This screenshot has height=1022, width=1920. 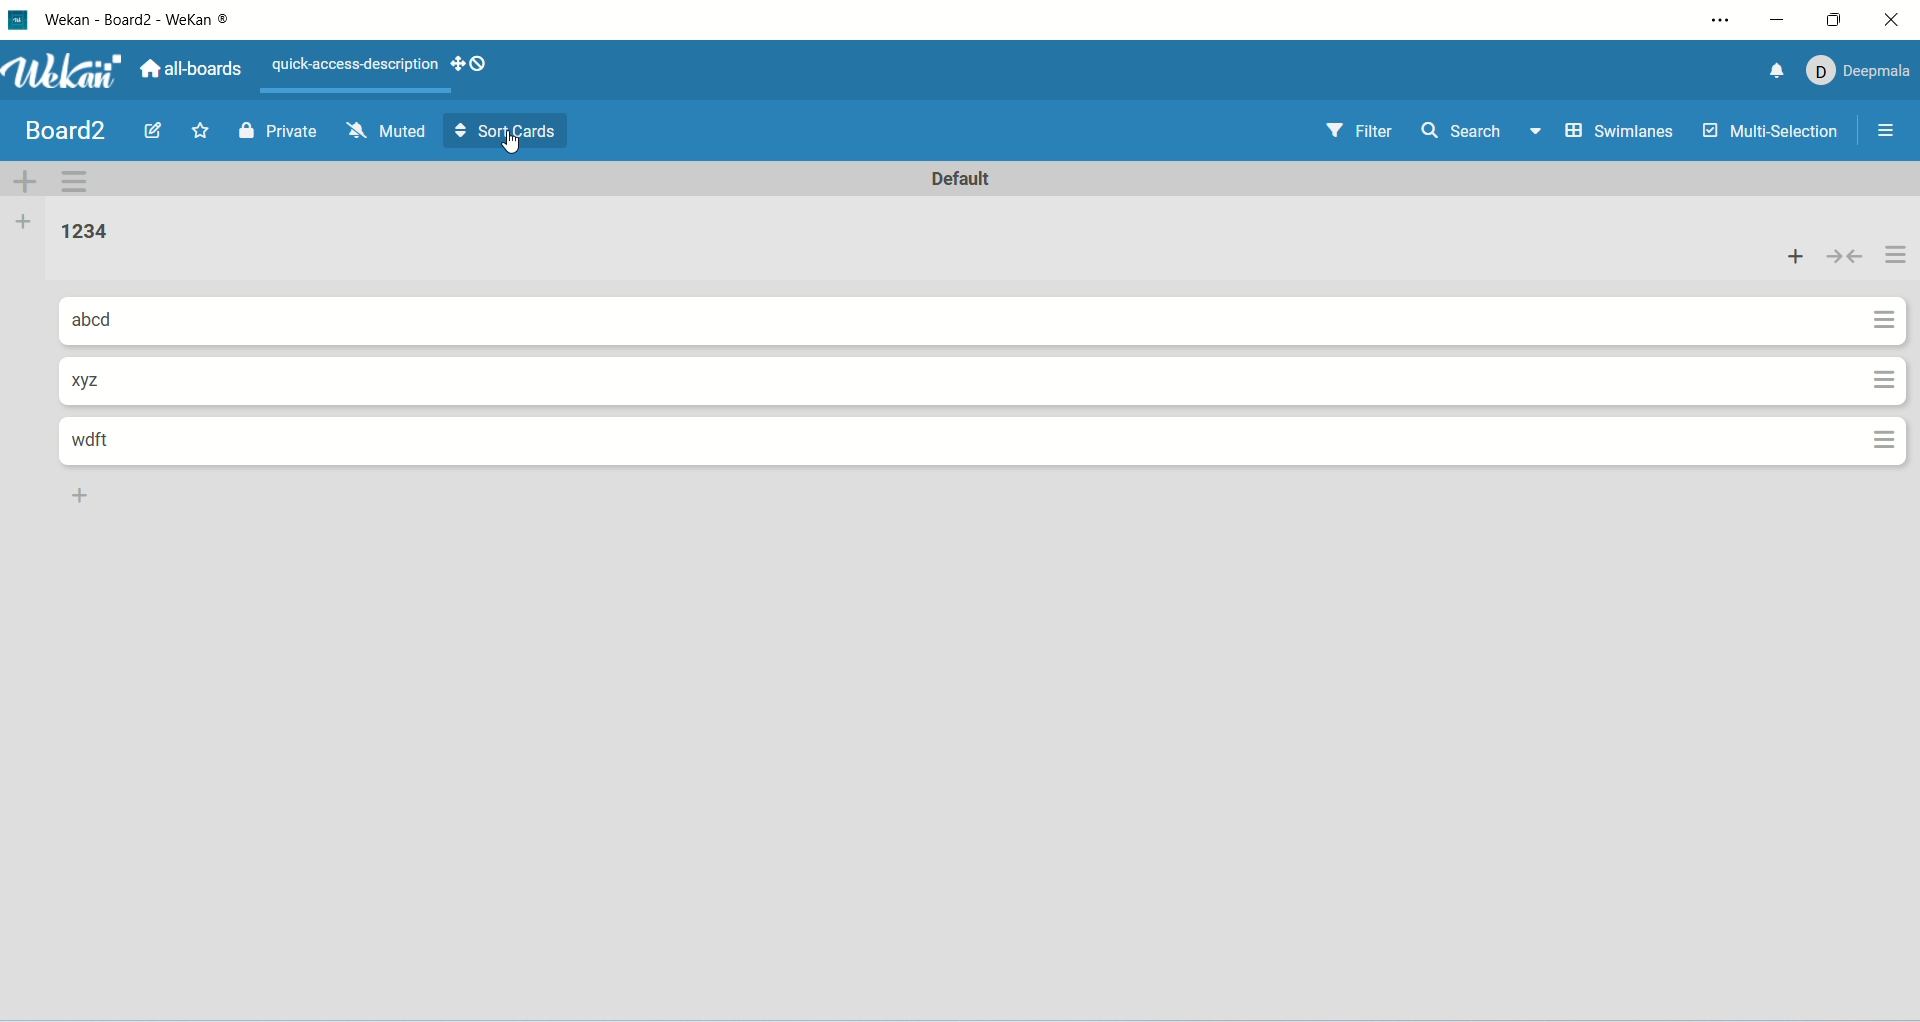 I want to click on all boards, so click(x=194, y=69).